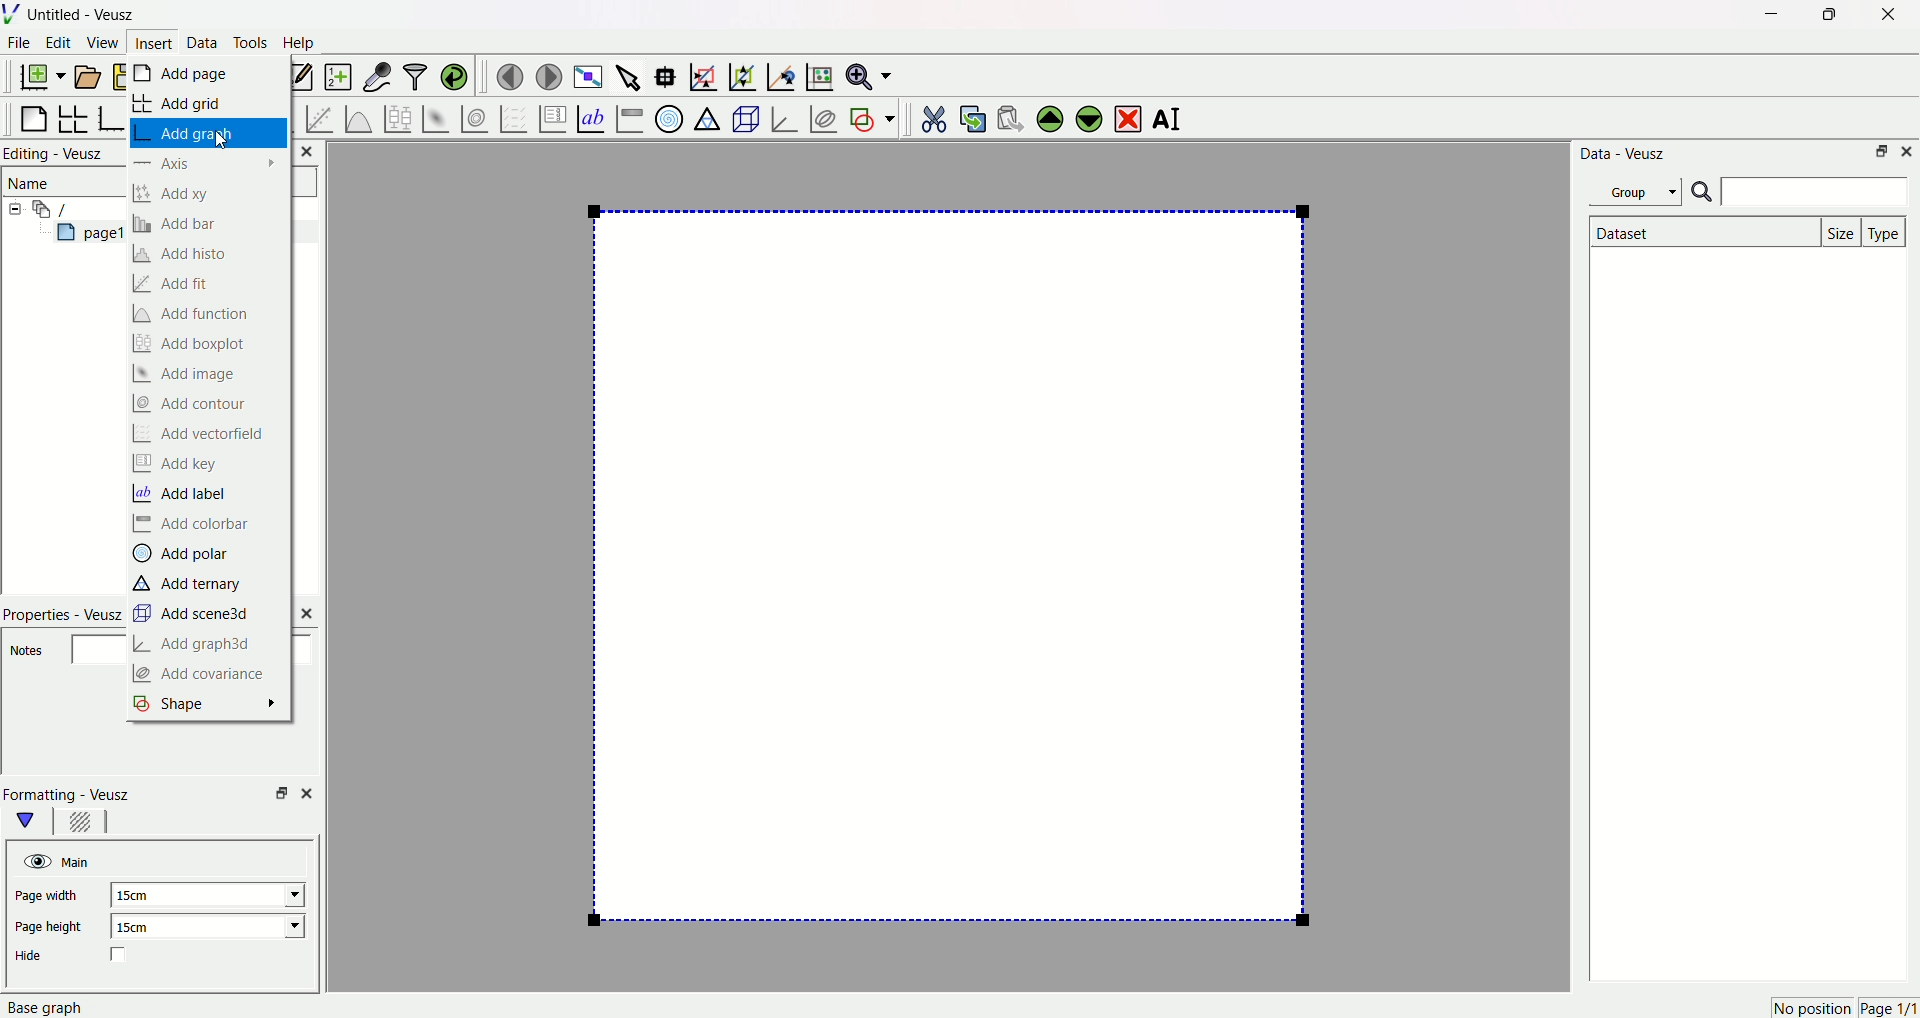 The width and height of the screenshot is (1920, 1018). I want to click on plot key, so click(551, 116).